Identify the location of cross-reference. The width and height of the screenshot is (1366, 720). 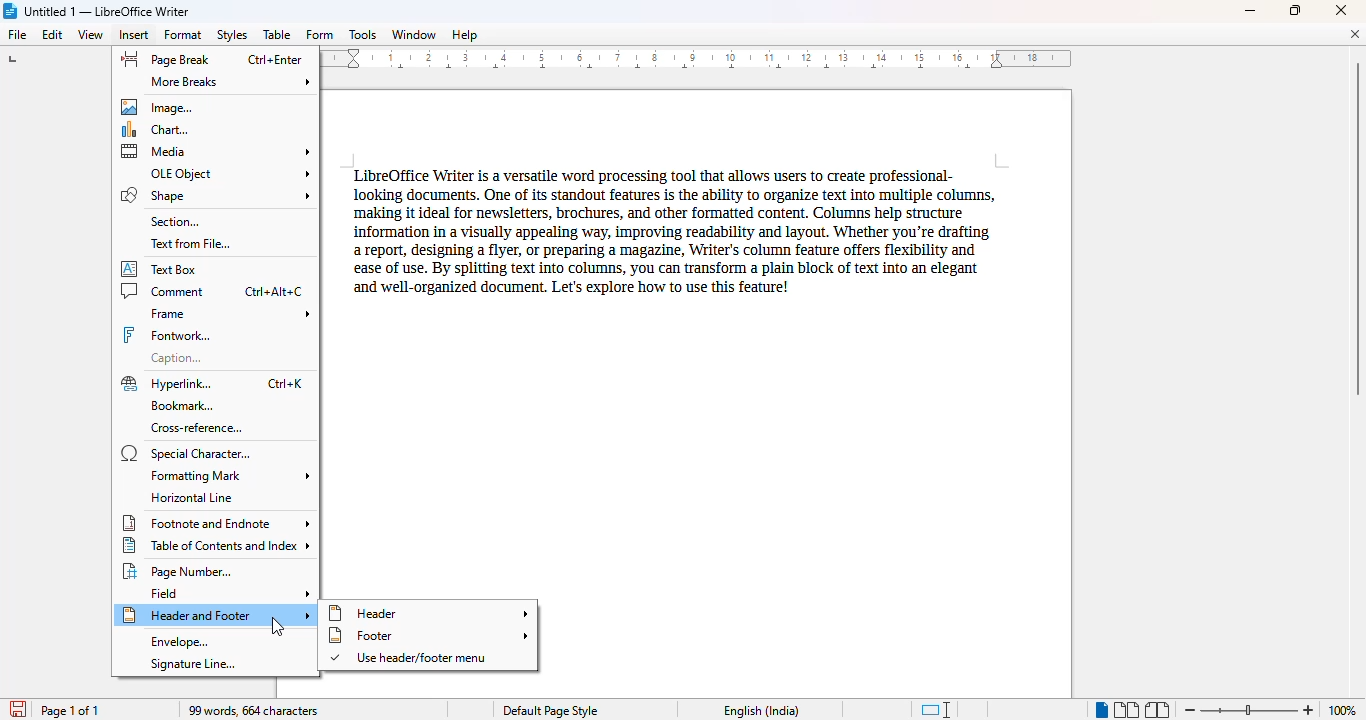
(196, 428).